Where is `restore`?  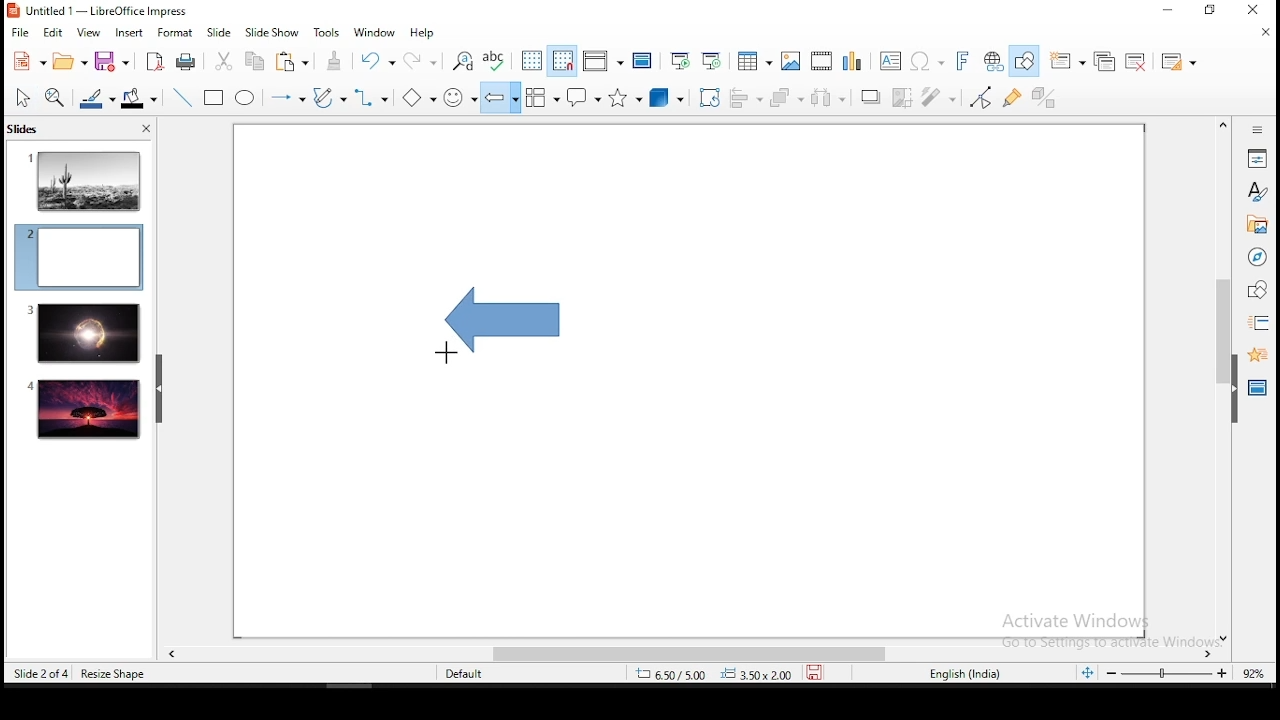
restore is located at coordinates (1211, 11).